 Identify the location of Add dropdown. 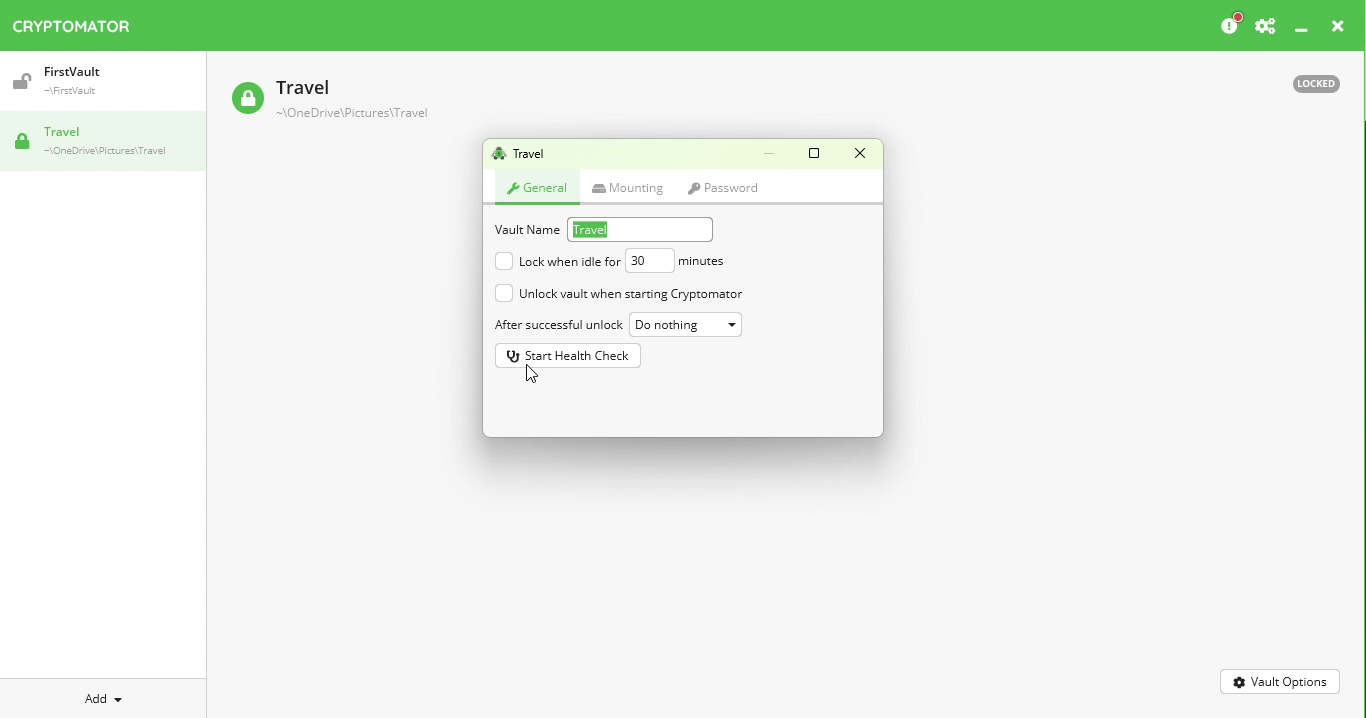
(115, 697).